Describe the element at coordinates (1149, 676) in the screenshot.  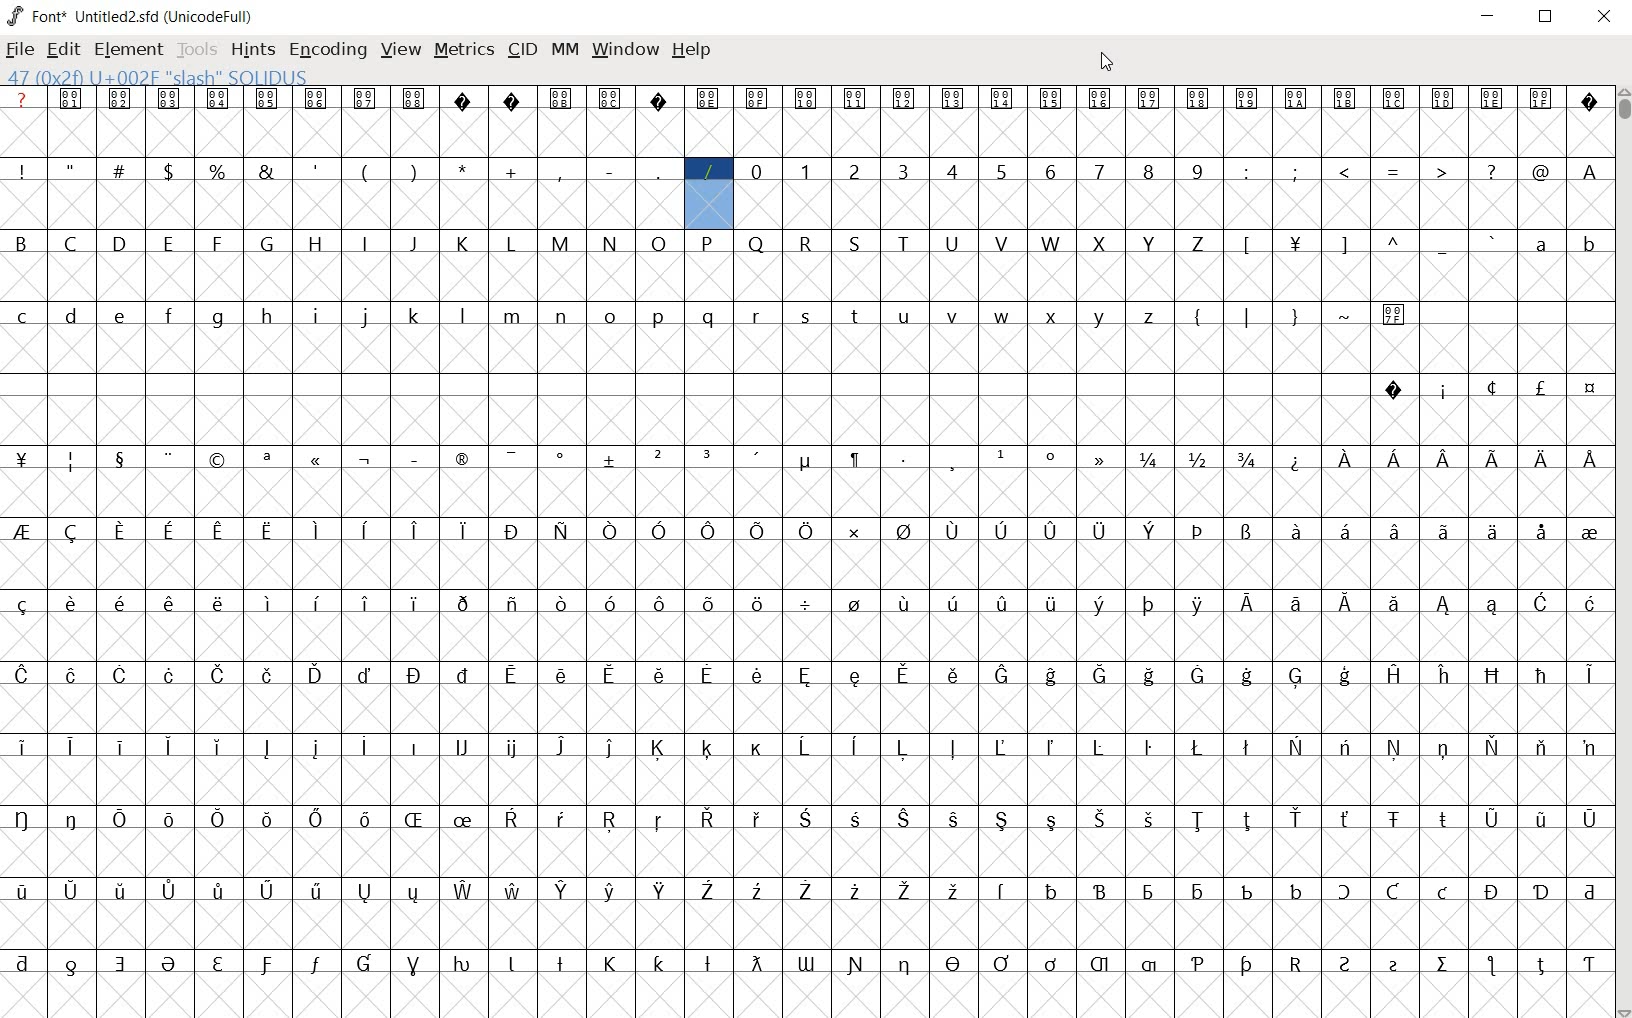
I see `glyph` at that location.